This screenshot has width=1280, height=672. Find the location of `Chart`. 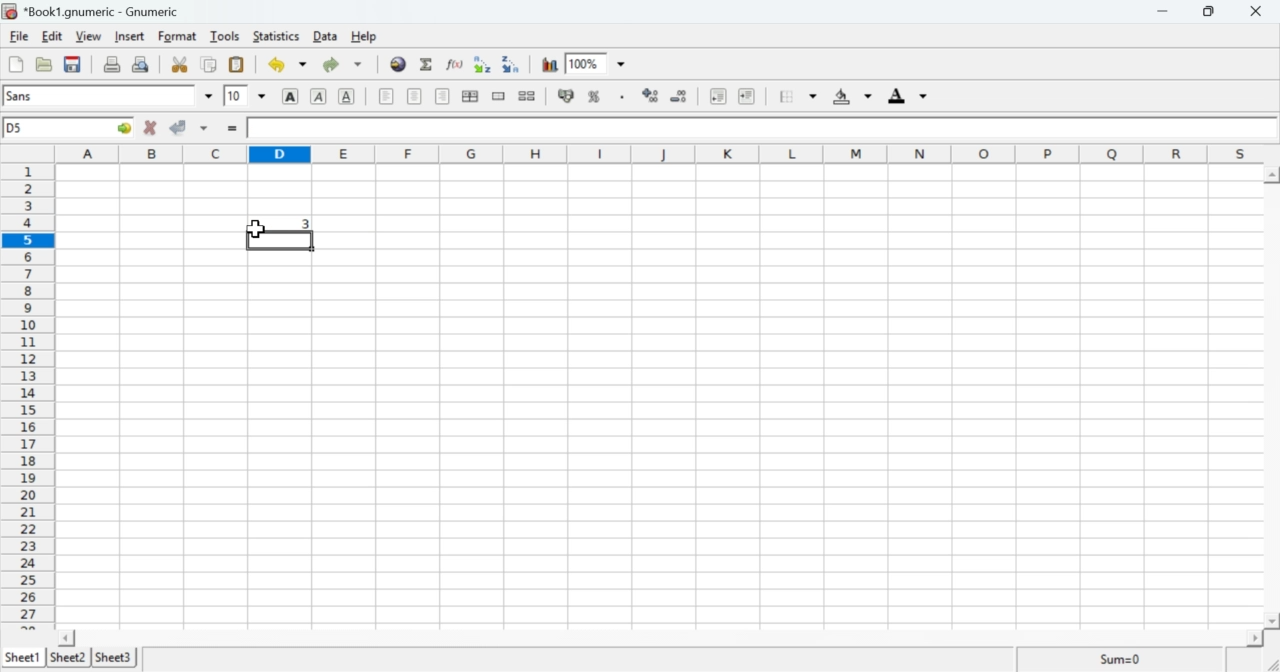

Chart is located at coordinates (551, 65).